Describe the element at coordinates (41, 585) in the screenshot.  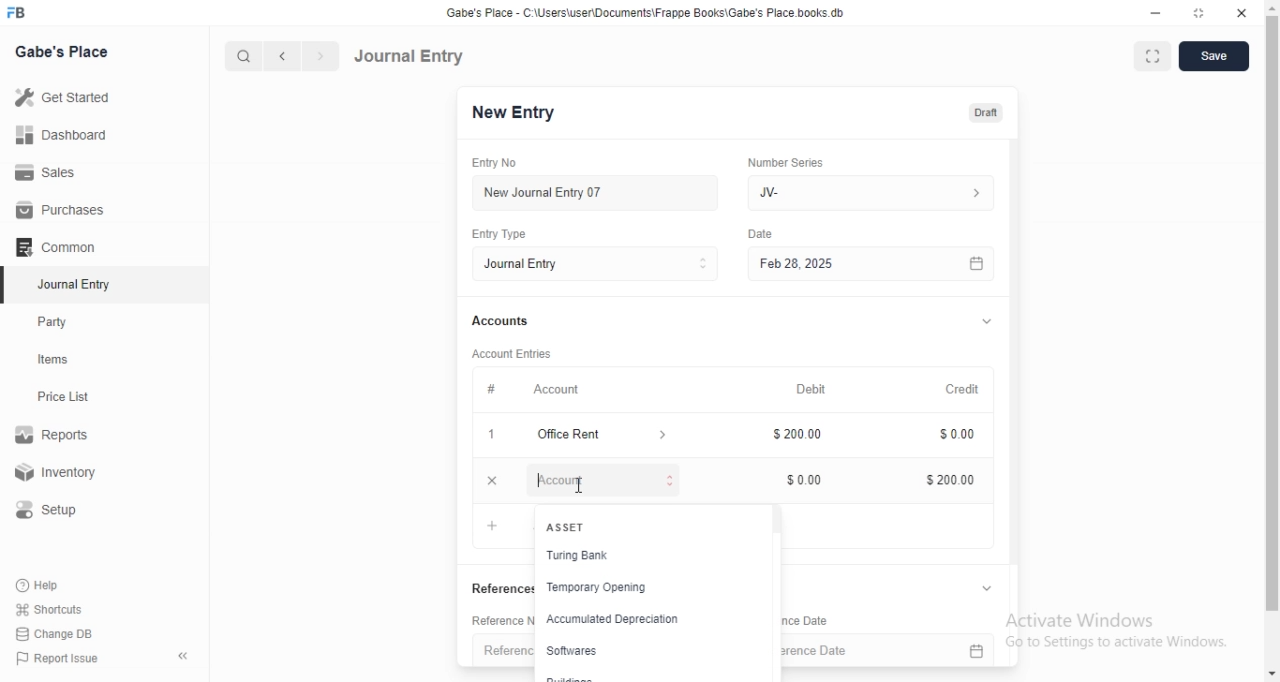
I see `Help` at that location.